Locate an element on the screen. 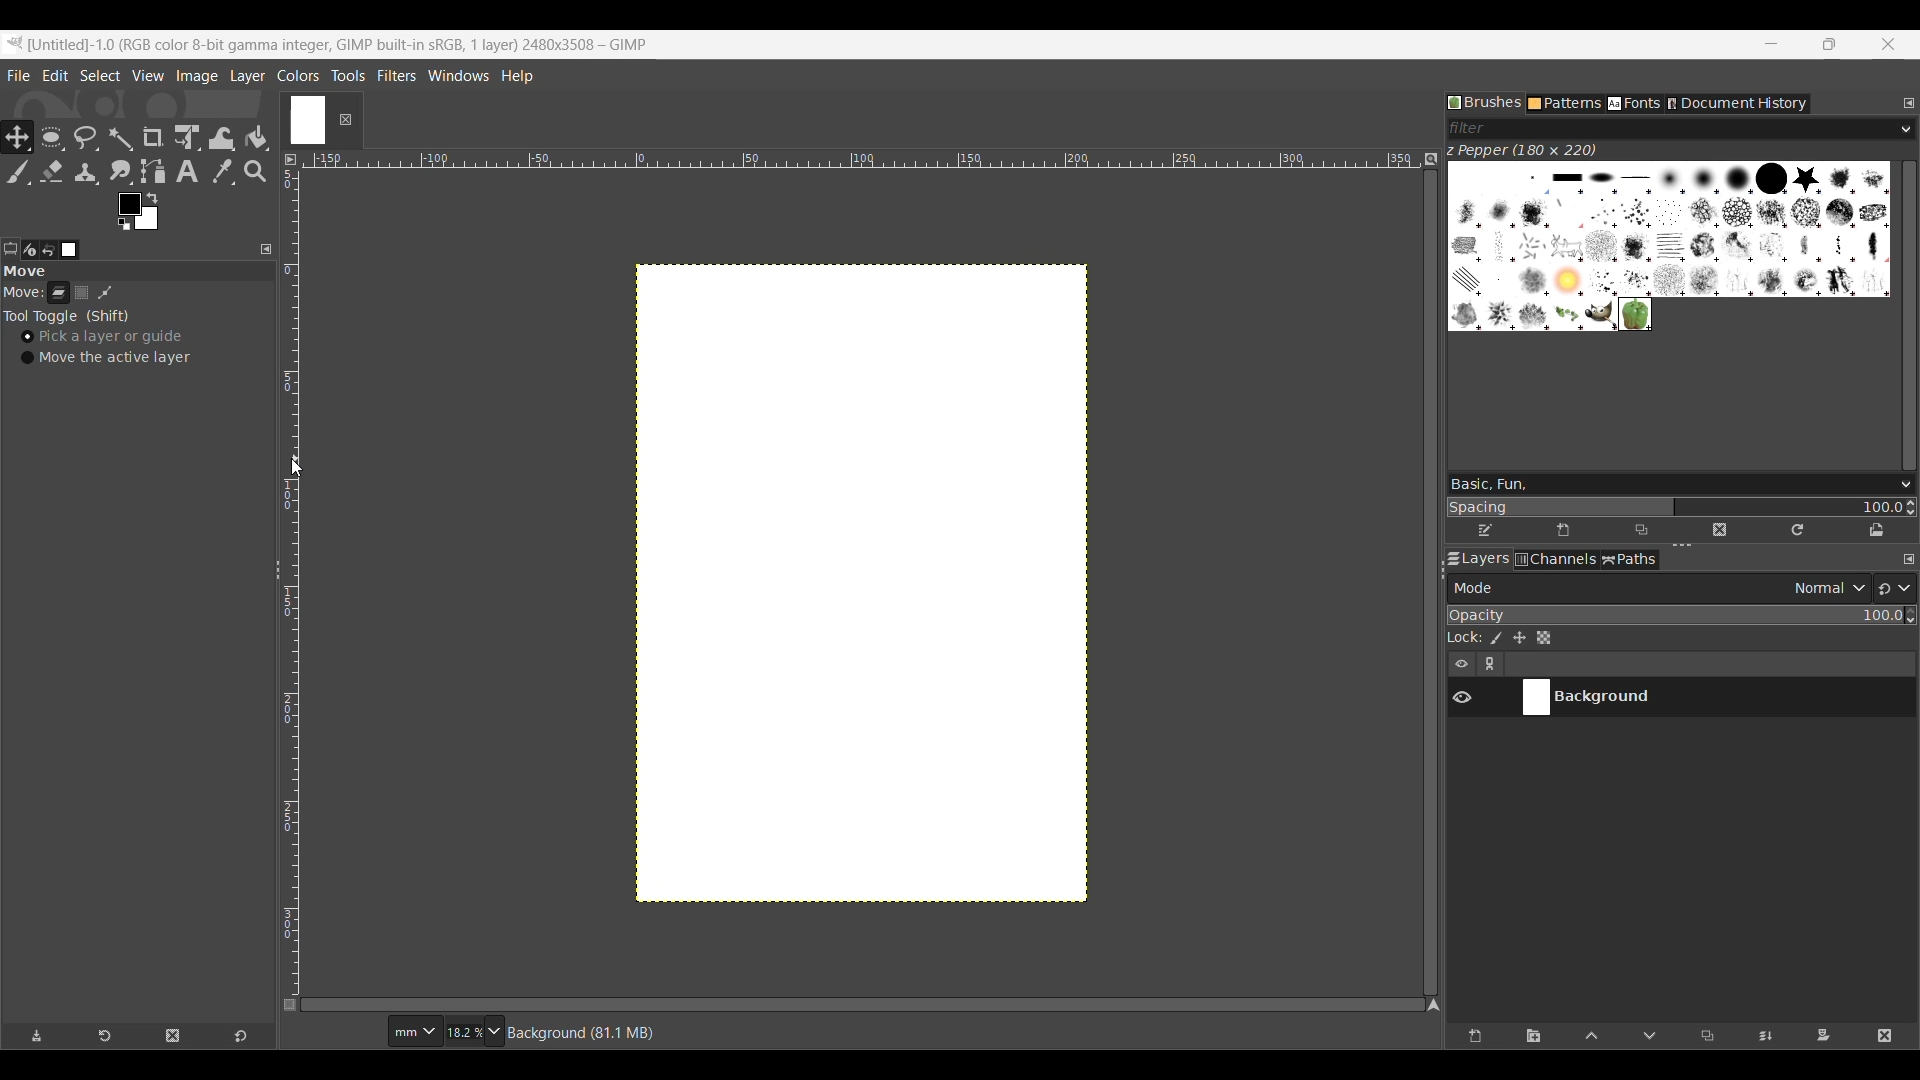 This screenshot has width=1920, height=1080. Delete layer is located at coordinates (1884, 1037).